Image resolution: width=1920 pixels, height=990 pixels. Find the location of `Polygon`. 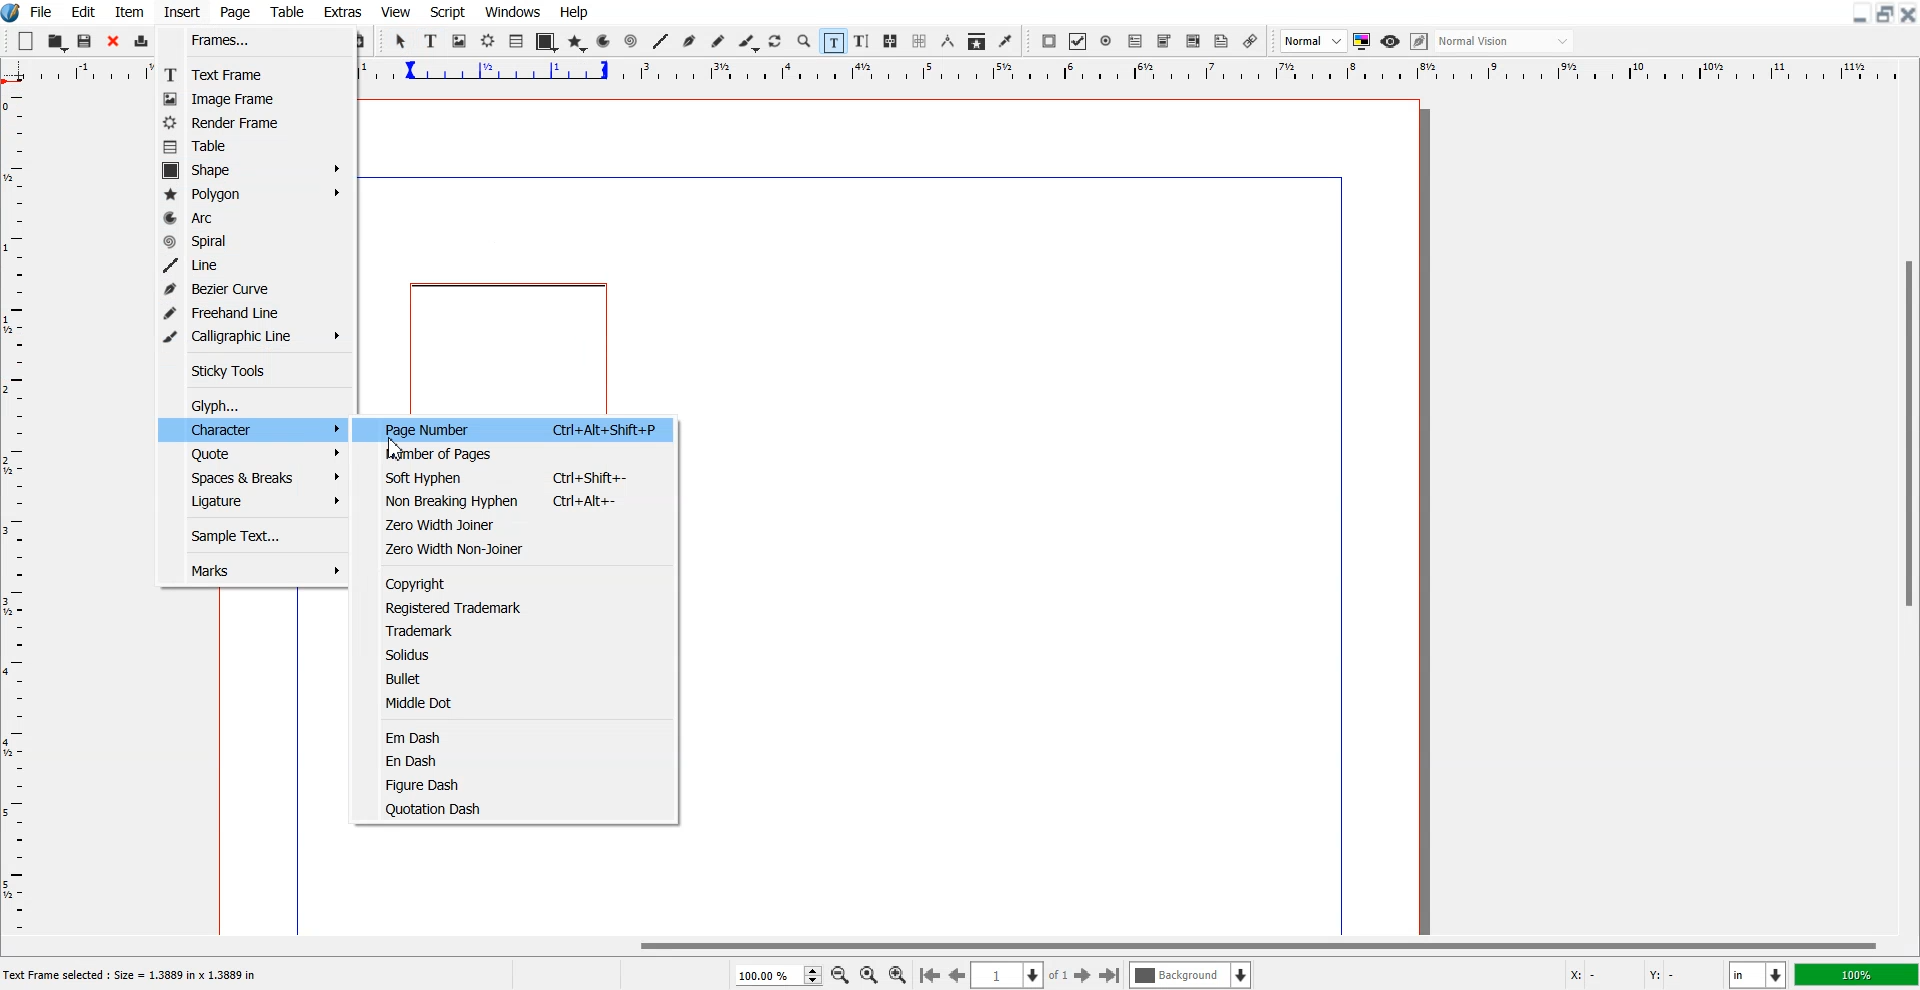

Polygon is located at coordinates (255, 193).